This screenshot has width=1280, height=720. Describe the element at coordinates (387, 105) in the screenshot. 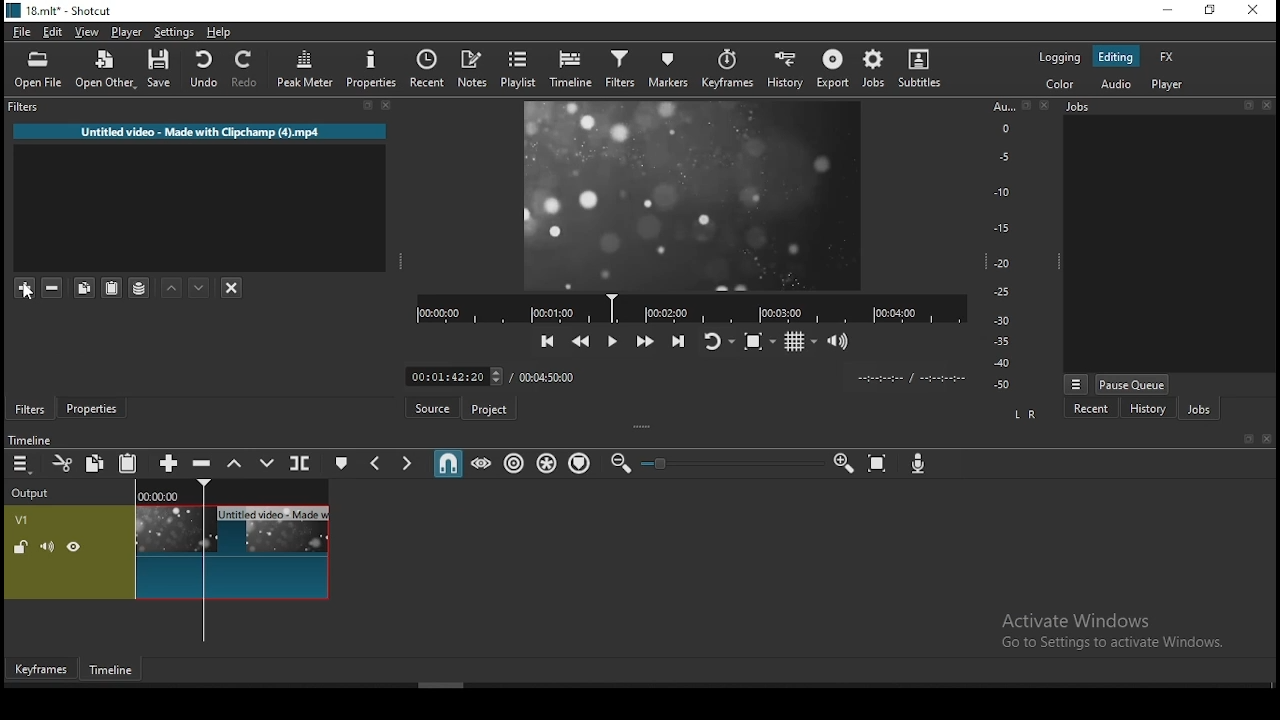

I see `Close` at that location.